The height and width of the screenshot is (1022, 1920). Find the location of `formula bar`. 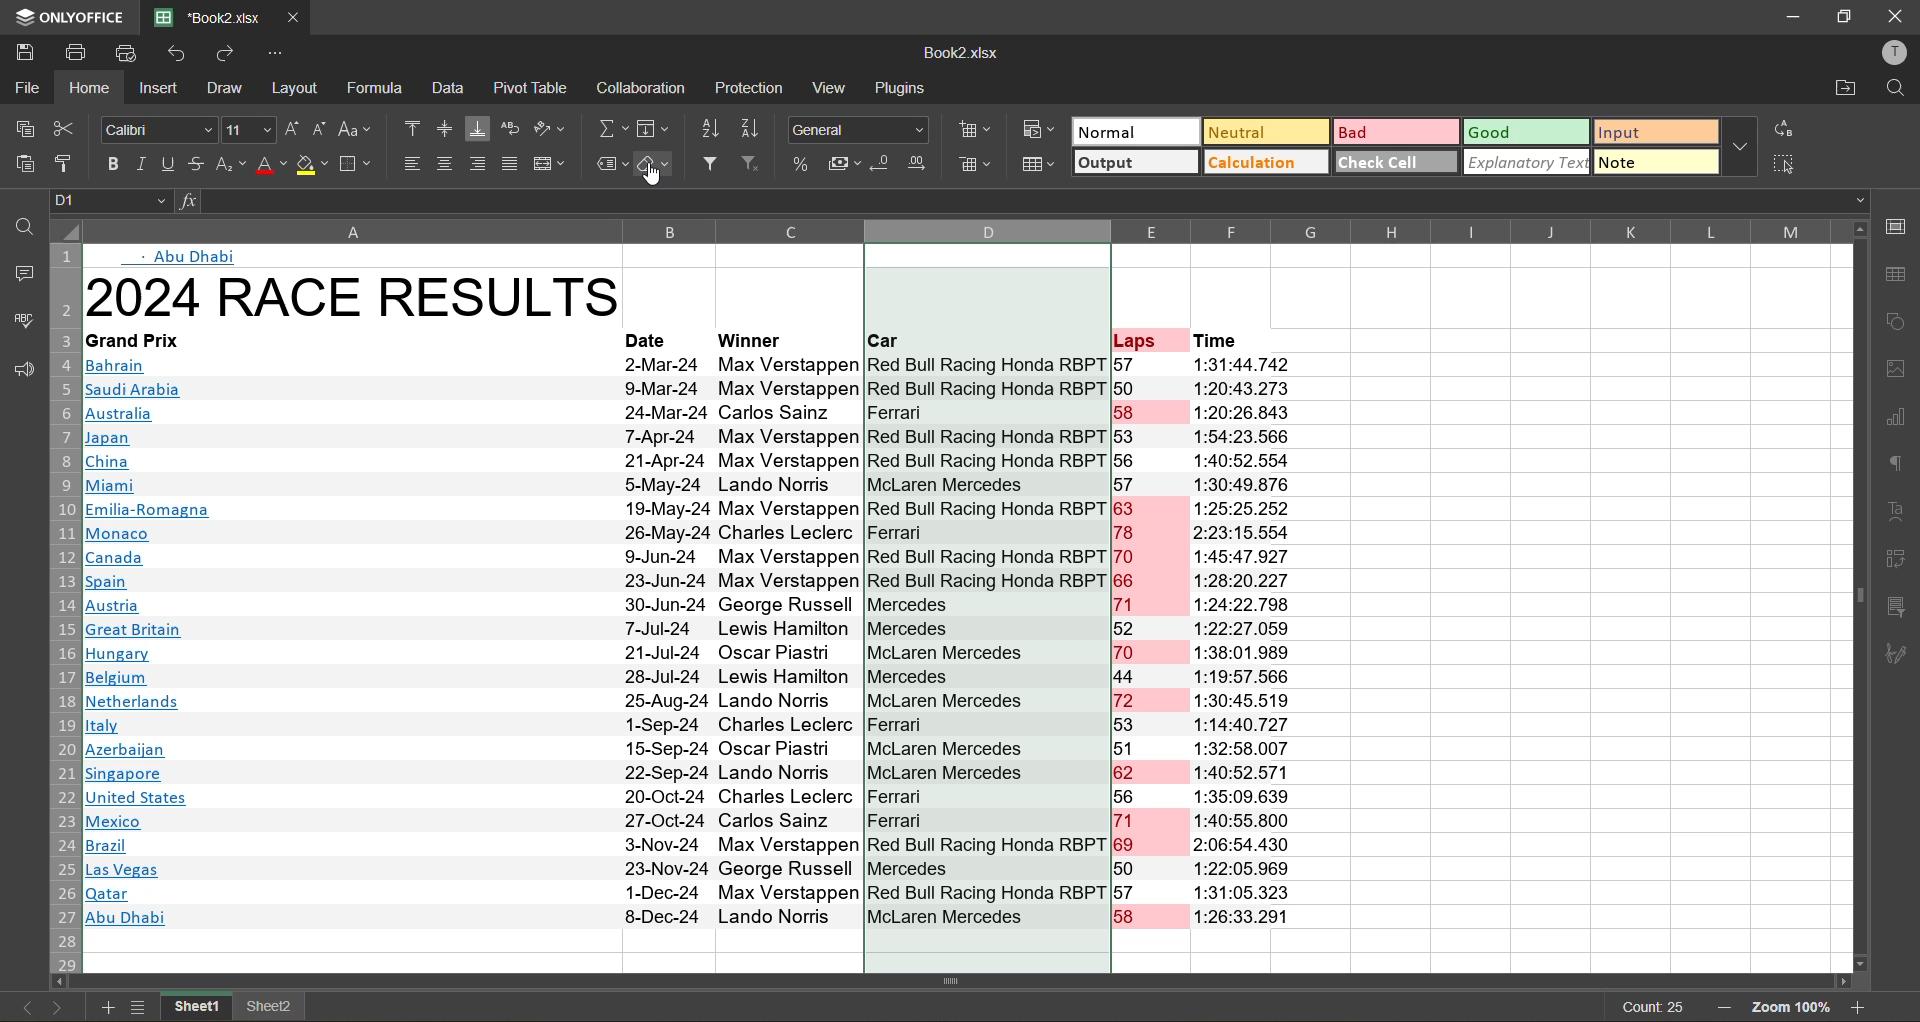

formula bar is located at coordinates (1039, 200).